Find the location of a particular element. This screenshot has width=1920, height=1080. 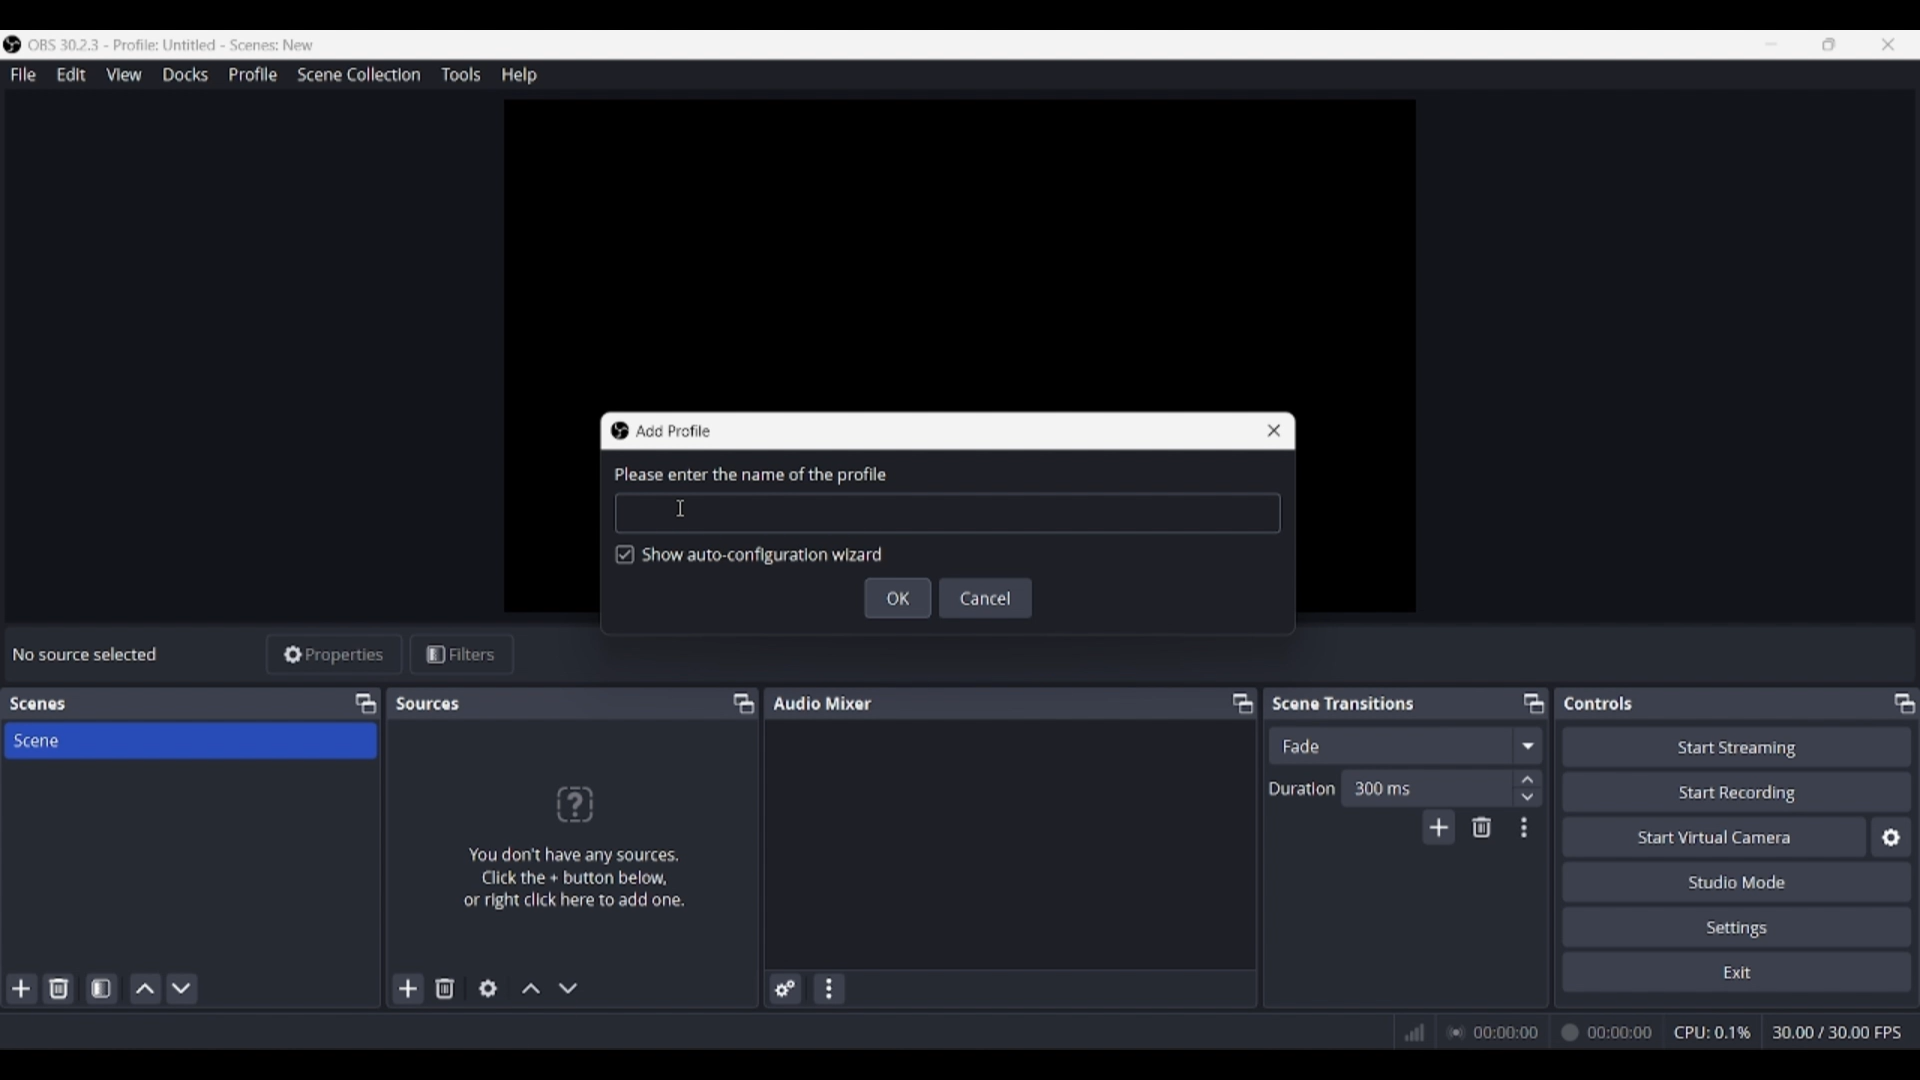

Edit menu is located at coordinates (70, 75).